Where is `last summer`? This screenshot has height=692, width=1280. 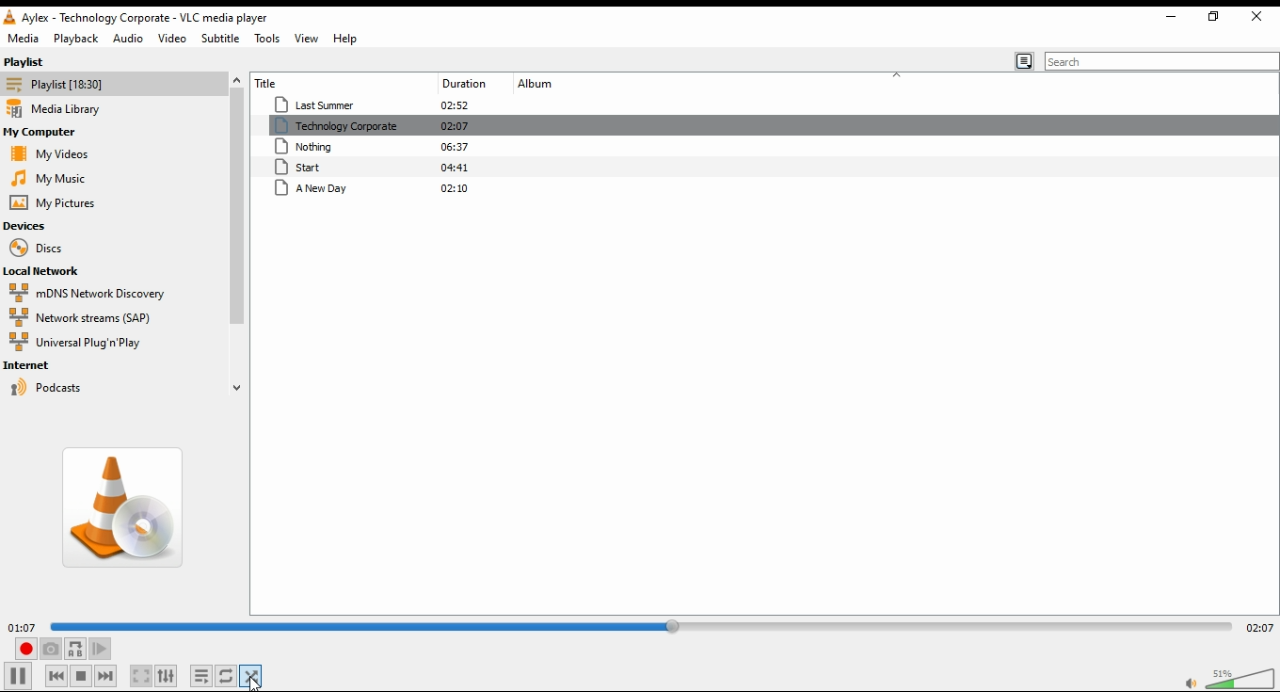
last summer is located at coordinates (390, 104).